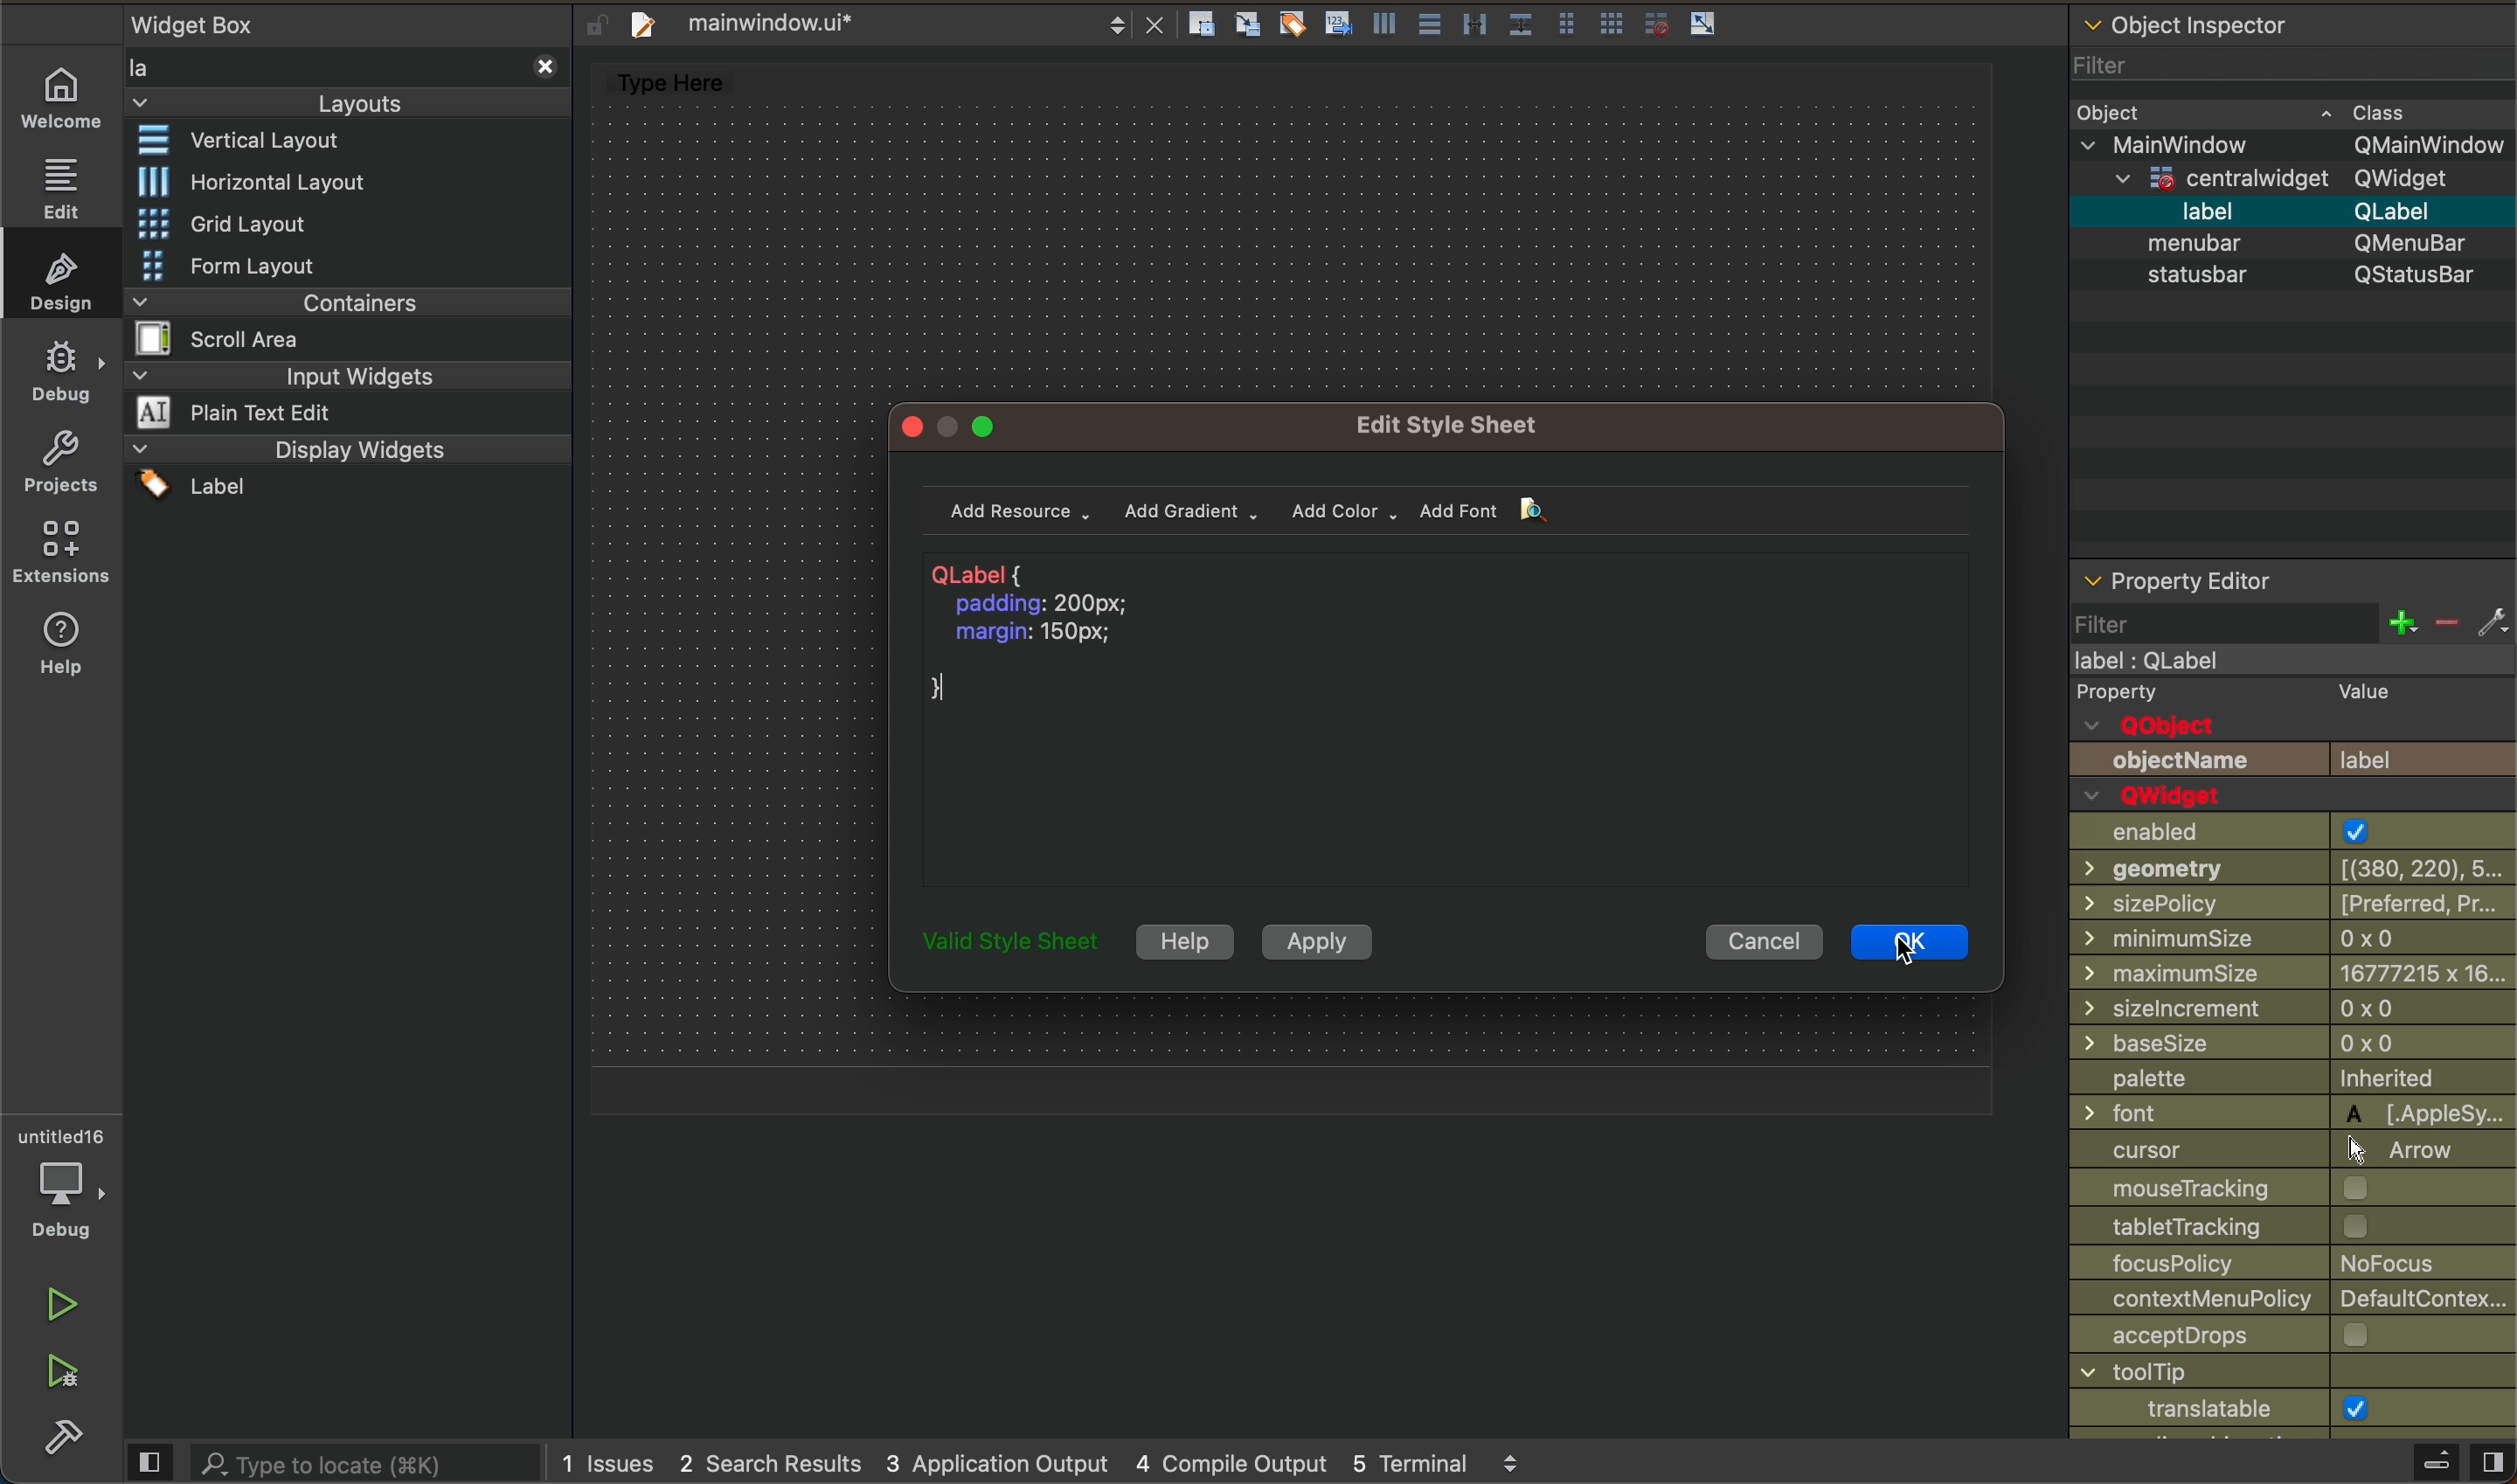 The image size is (2517, 1484). I want to click on widget box, so click(222, 23).